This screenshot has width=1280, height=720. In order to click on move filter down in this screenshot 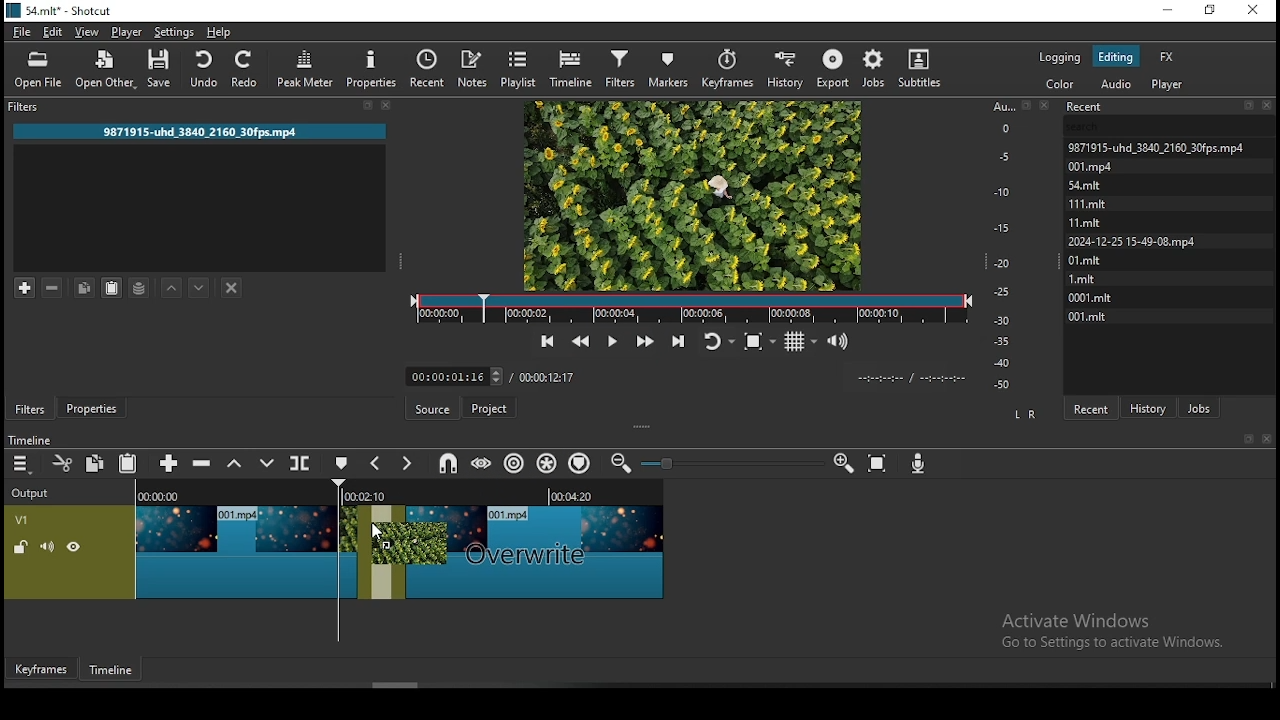, I will do `click(199, 286)`.